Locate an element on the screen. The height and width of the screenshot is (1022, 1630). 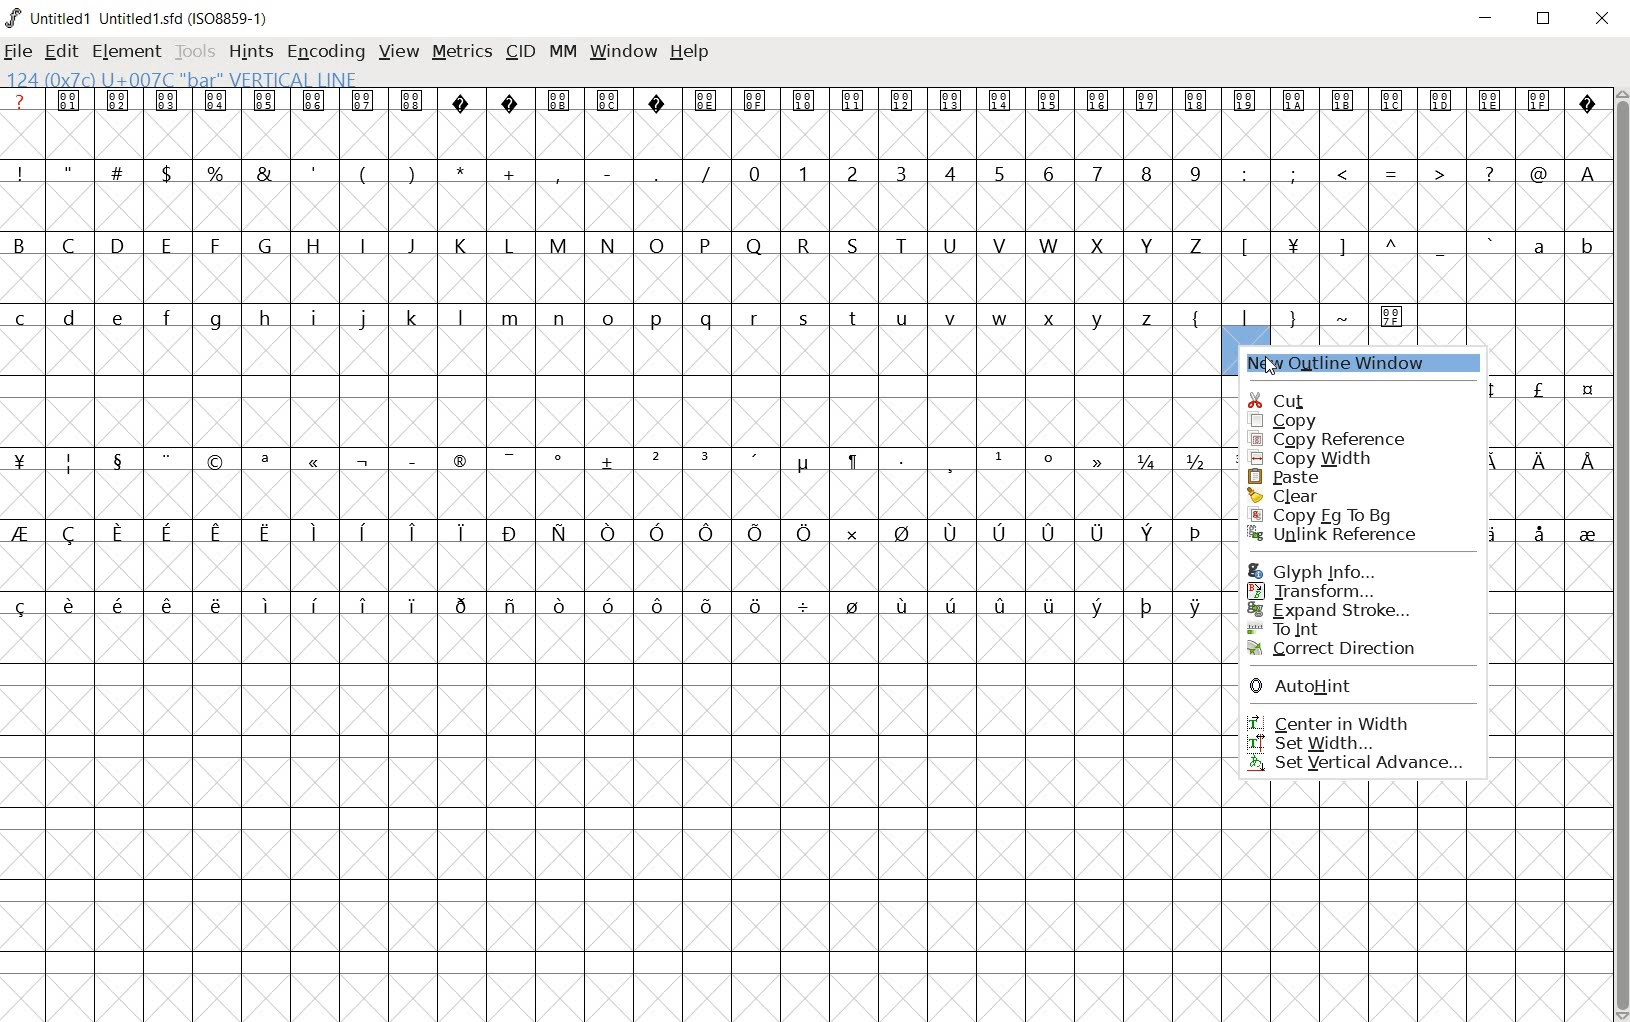
file is located at coordinates (17, 53).